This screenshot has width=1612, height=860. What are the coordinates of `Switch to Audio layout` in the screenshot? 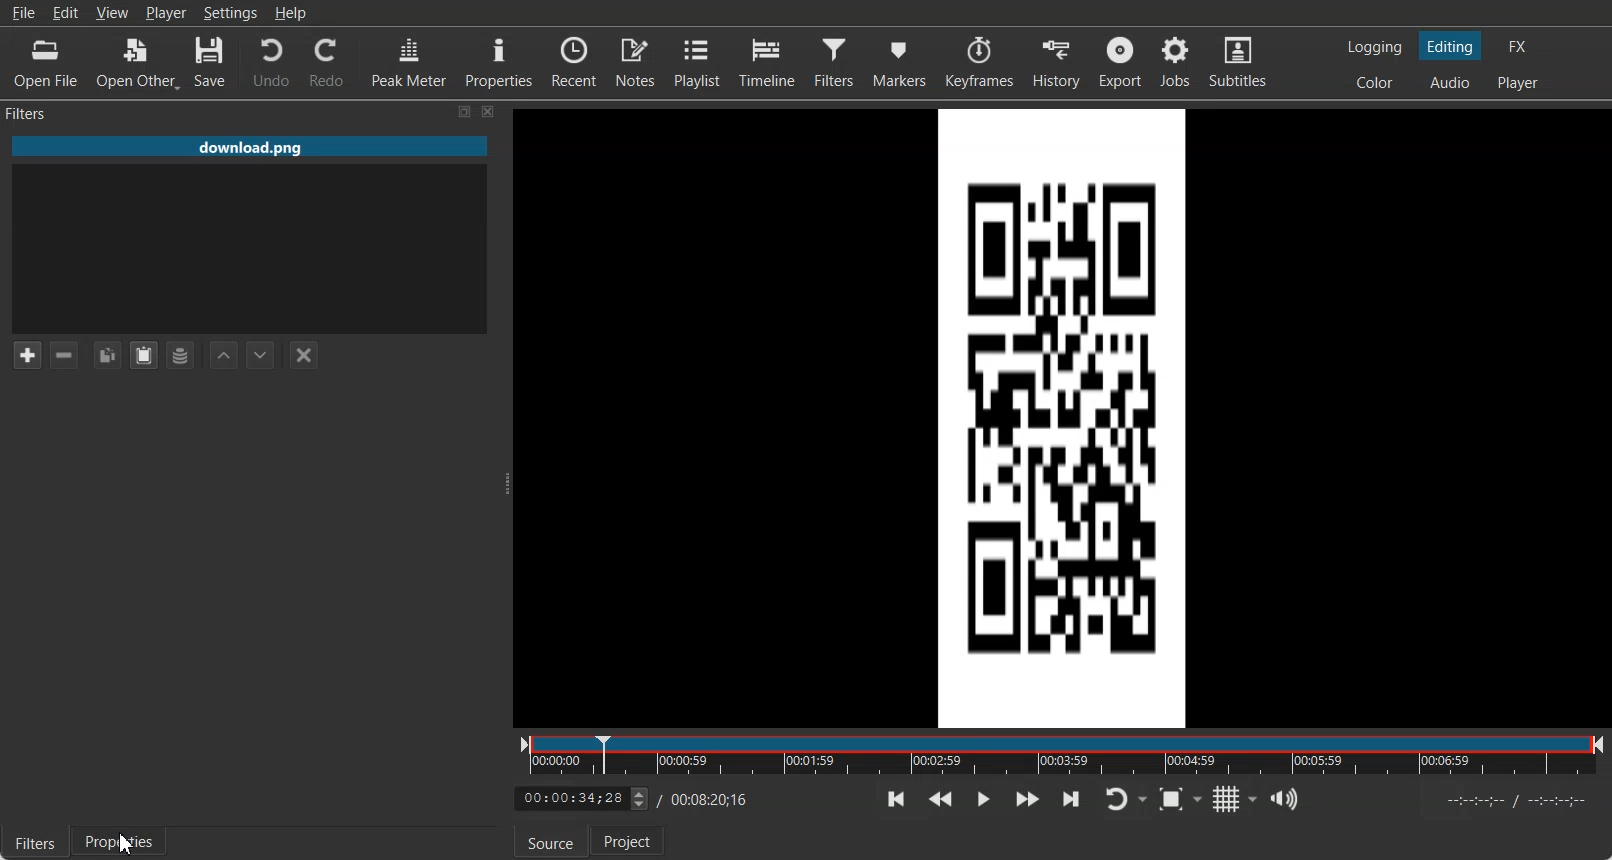 It's located at (1451, 82).